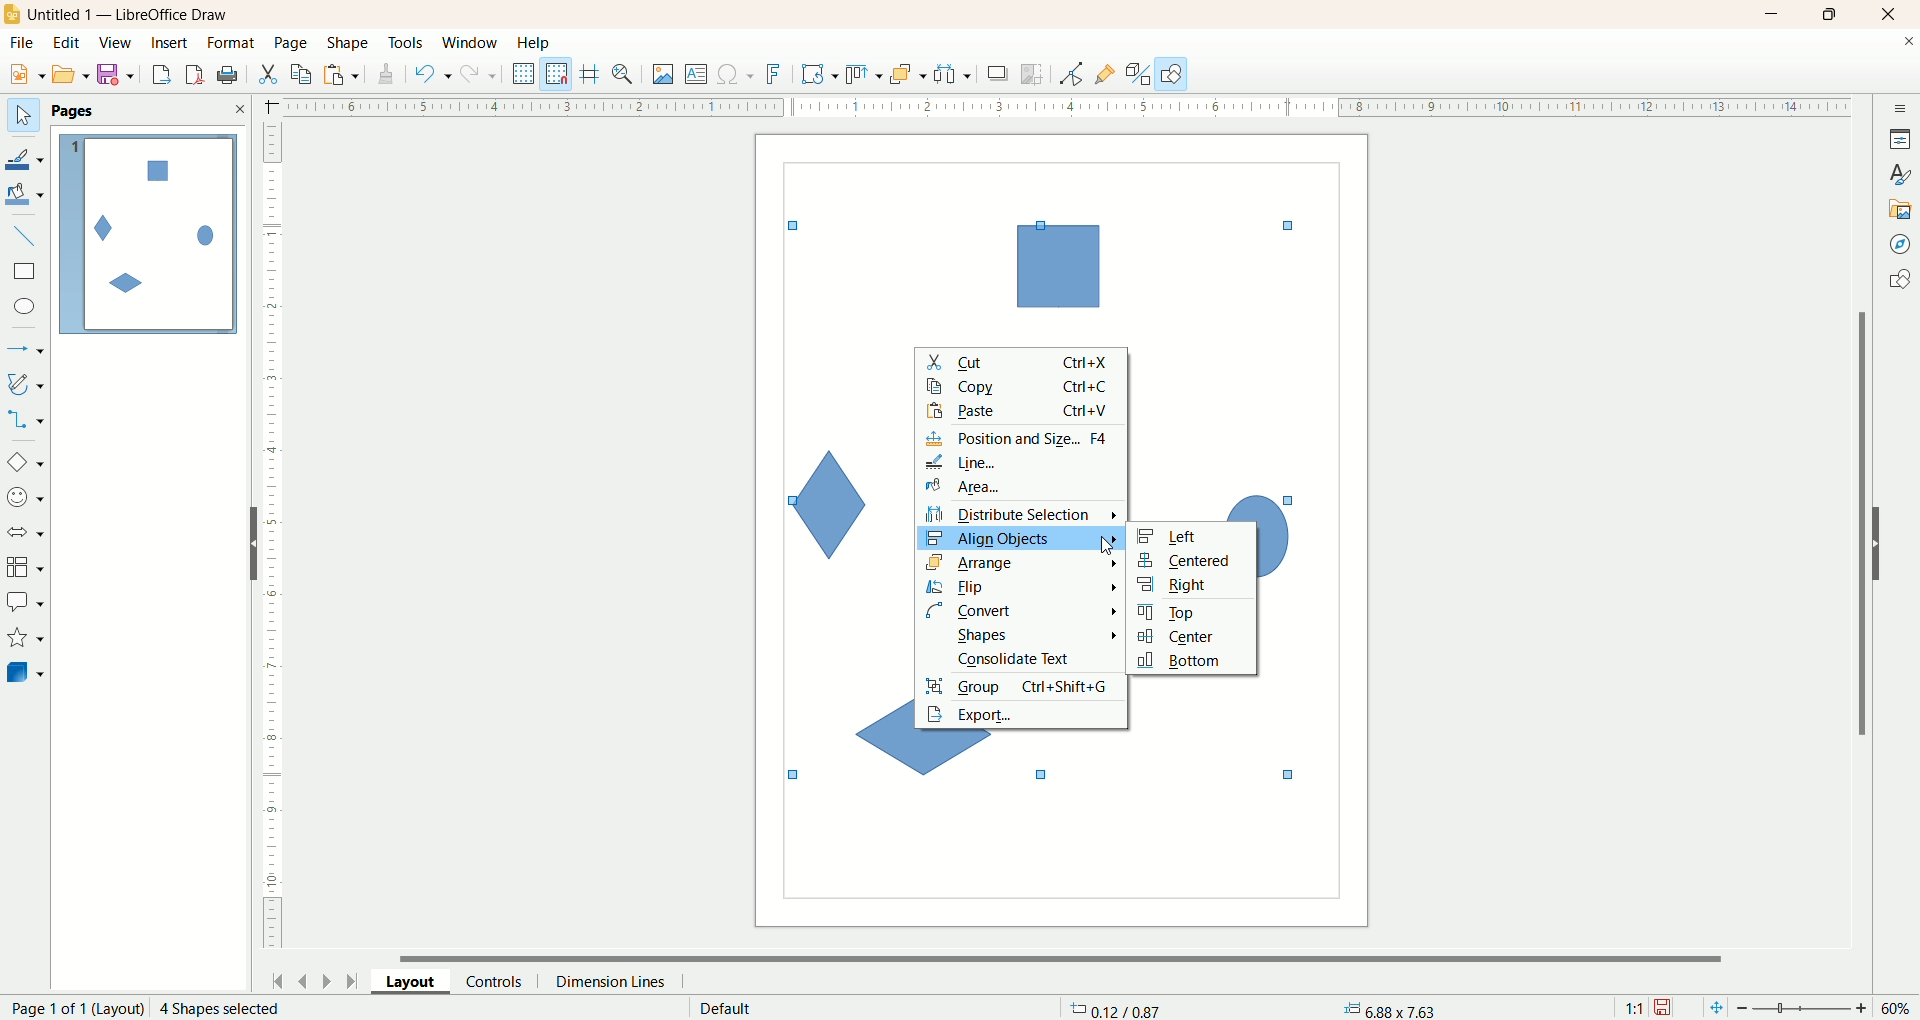 Image resolution: width=1920 pixels, height=1020 pixels. What do you see at coordinates (274, 978) in the screenshot?
I see `first page` at bounding box center [274, 978].